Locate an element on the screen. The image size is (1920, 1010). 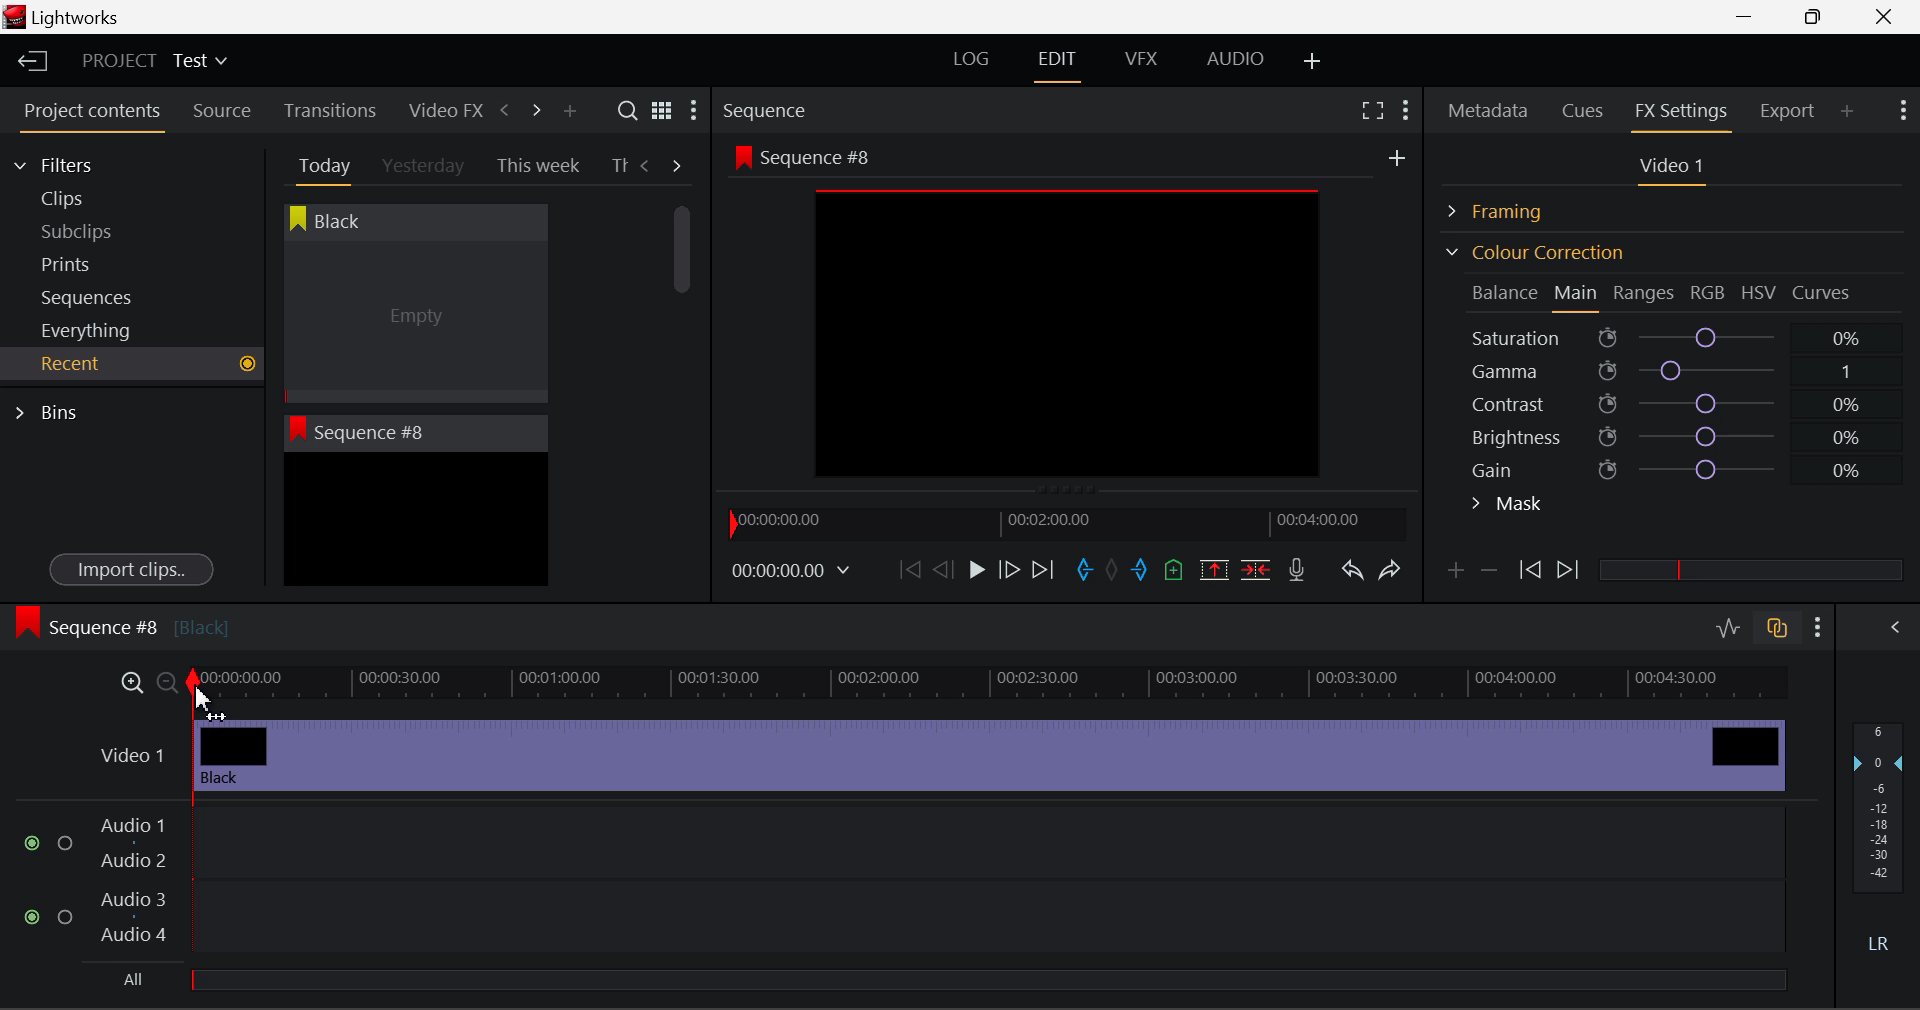
Recrod Voiceover is located at coordinates (1296, 569).